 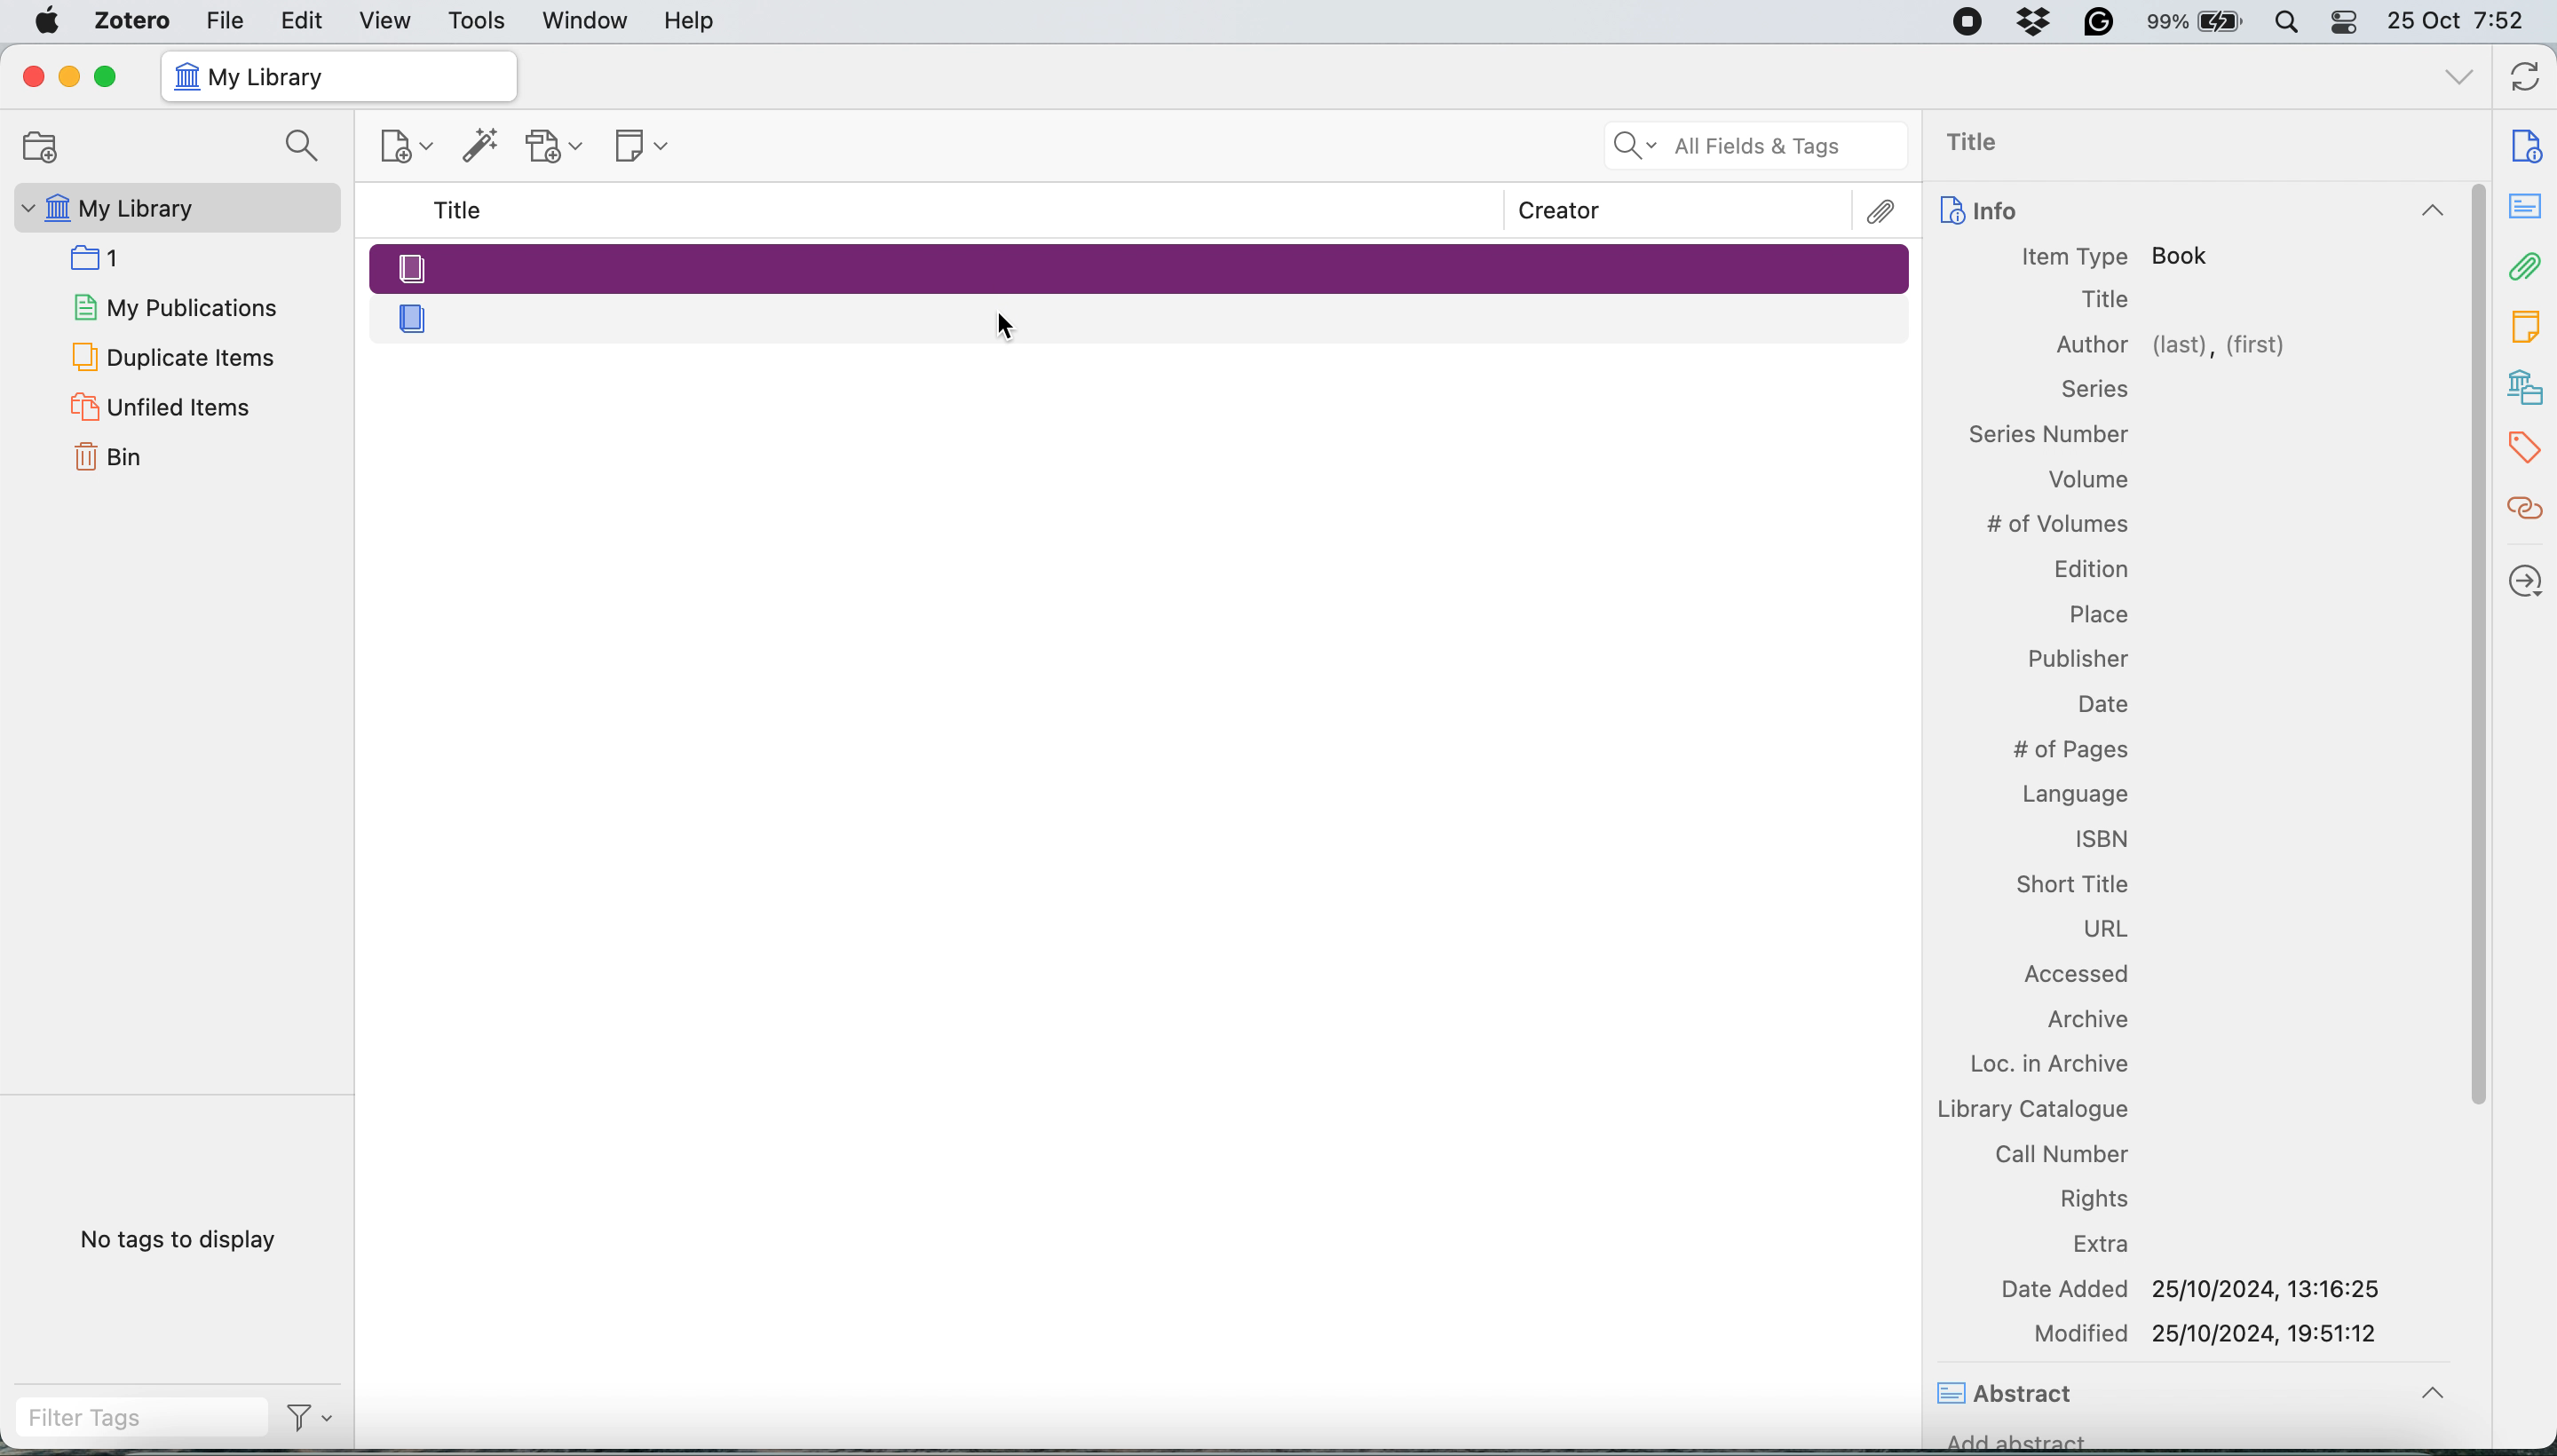 What do you see at coordinates (2105, 1245) in the screenshot?
I see `Extra` at bounding box center [2105, 1245].